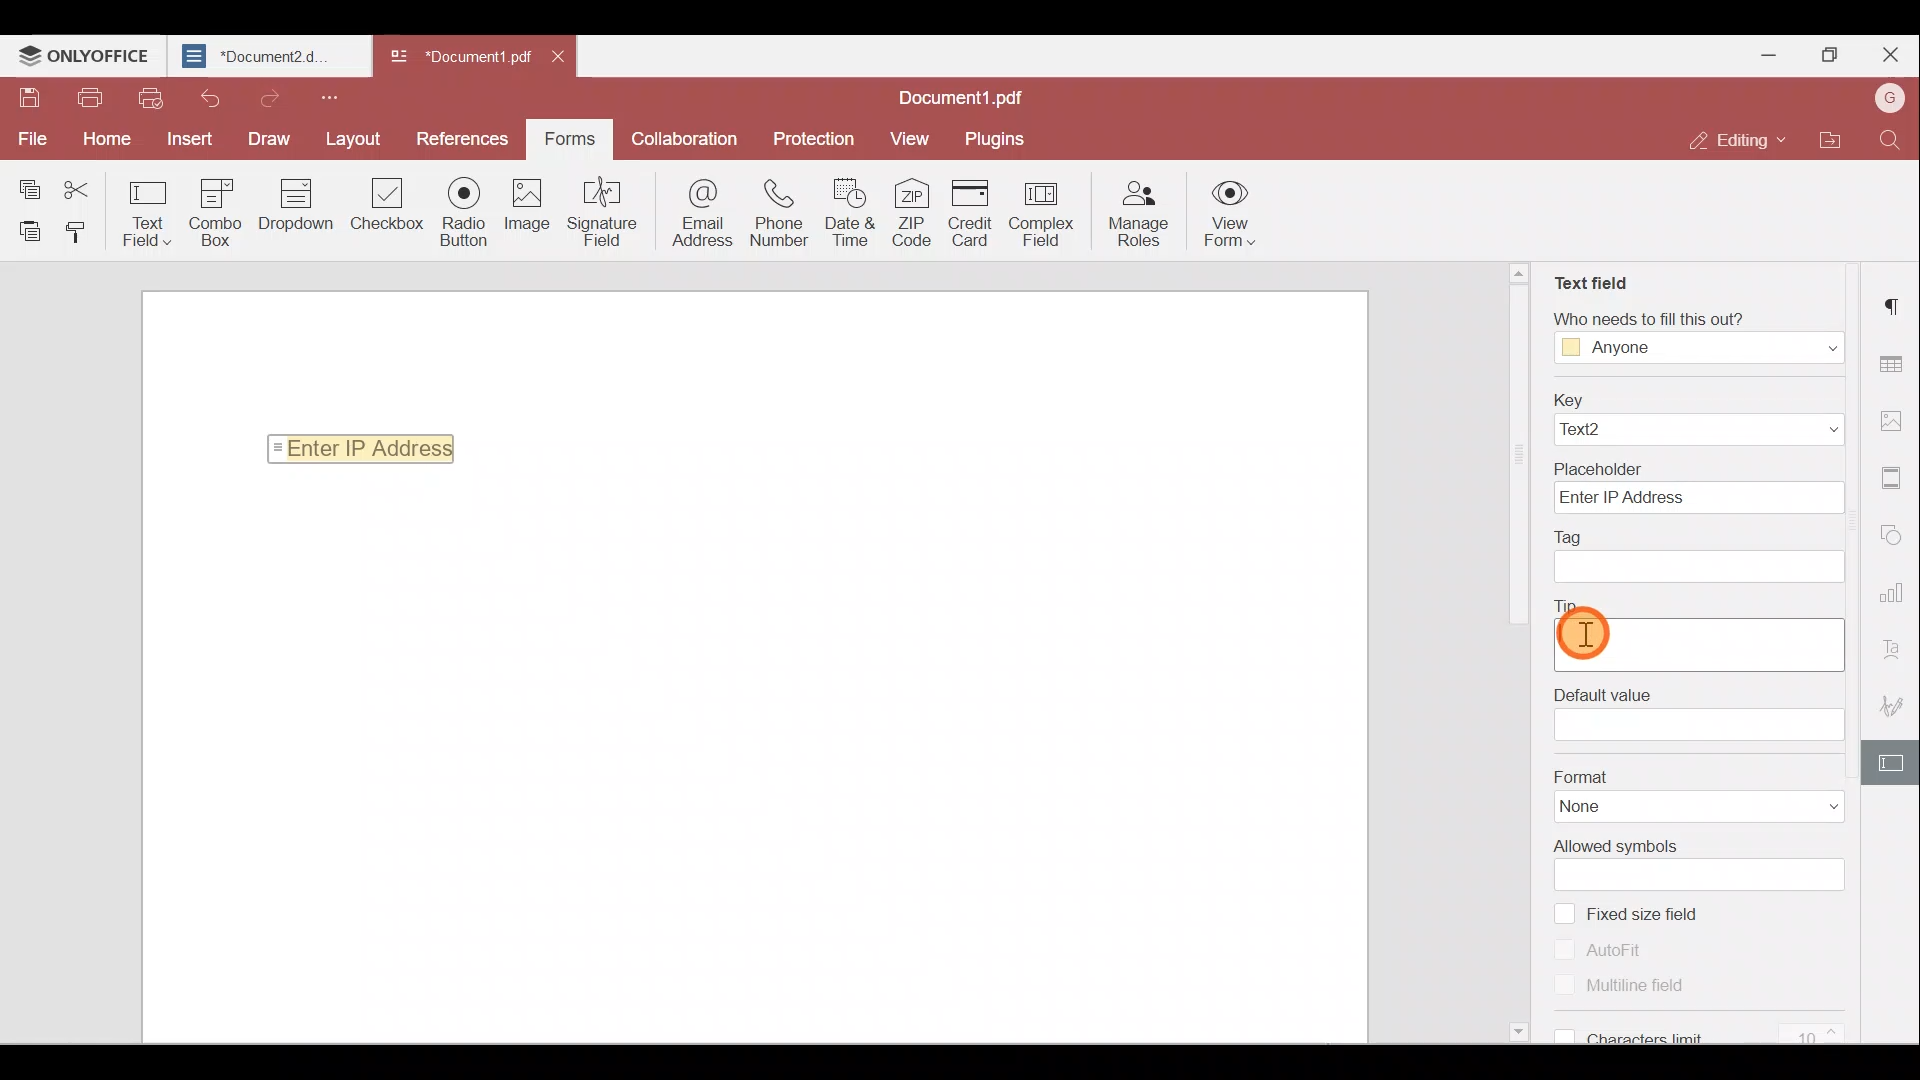  What do you see at coordinates (269, 98) in the screenshot?
I see `Redo` at bounding box center [269, 98].